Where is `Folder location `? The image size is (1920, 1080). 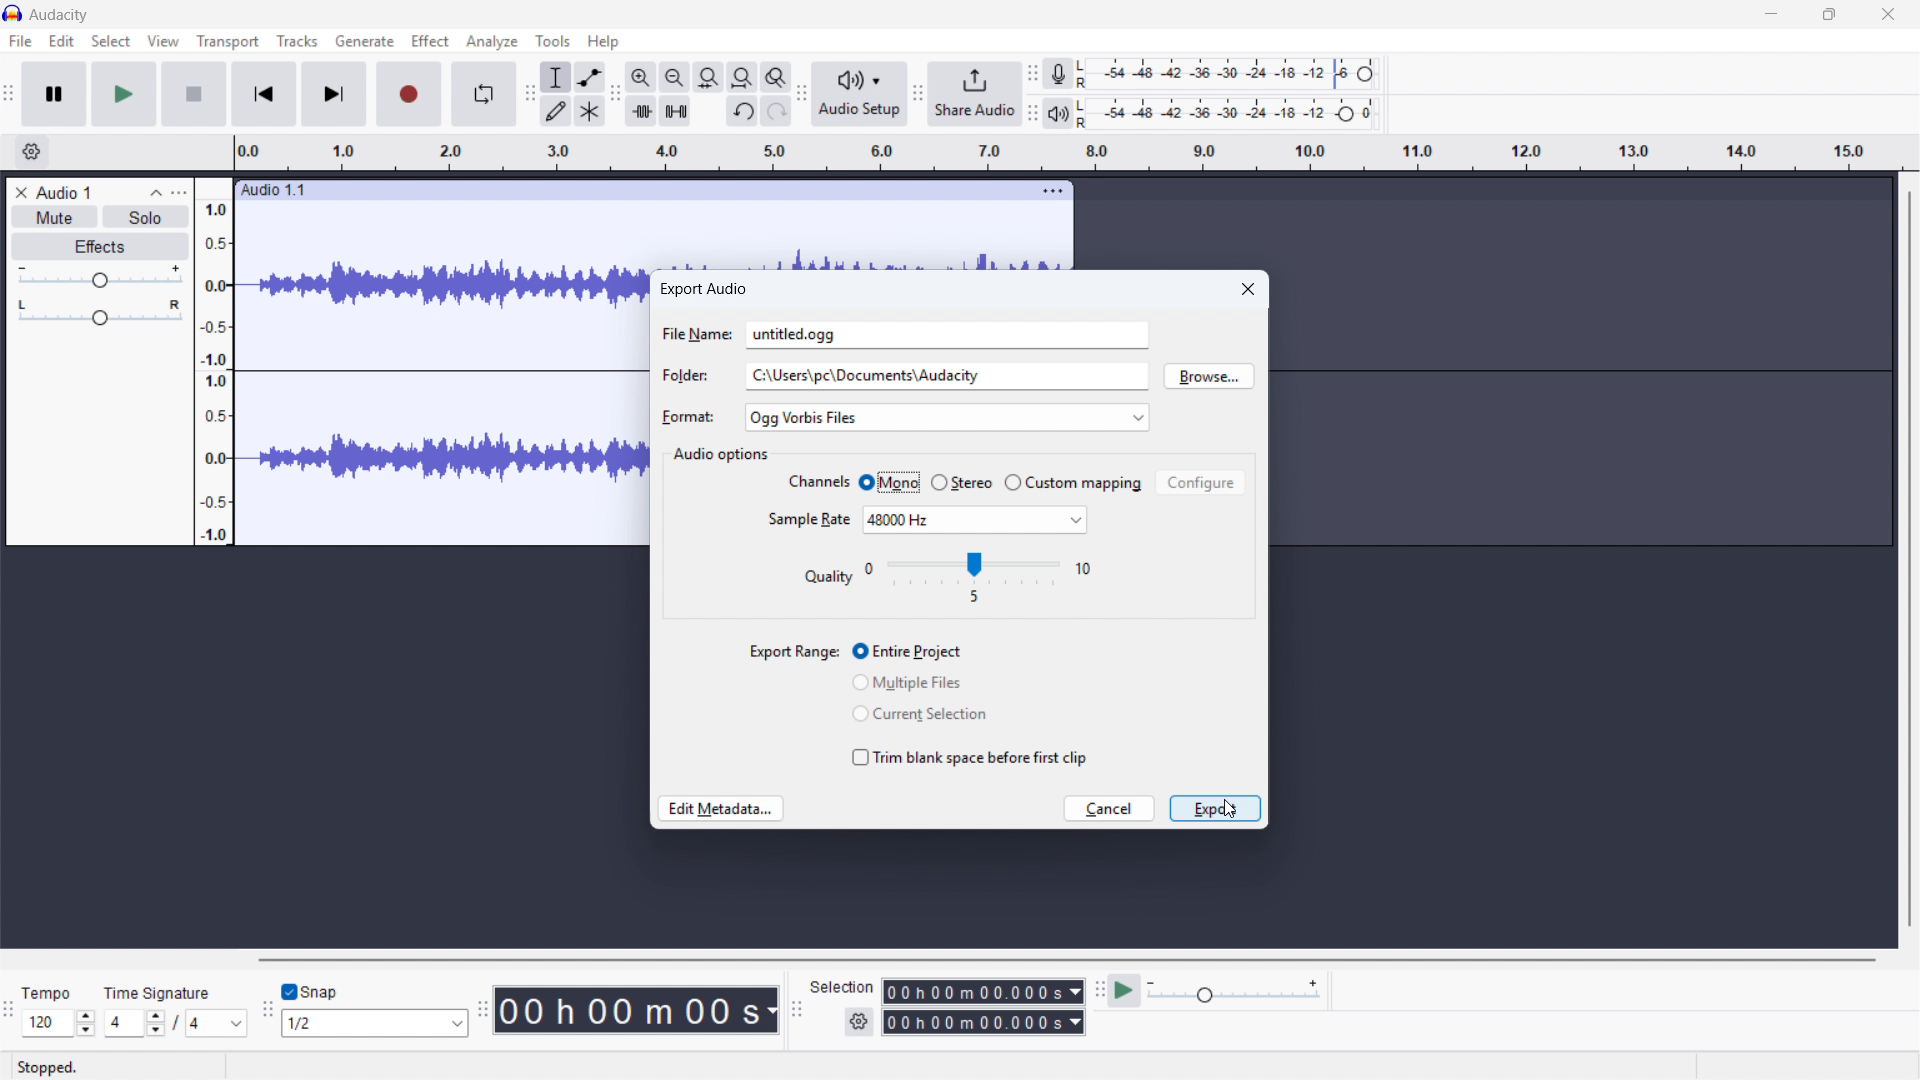 Folder location  is located at coordinates (948, 376).